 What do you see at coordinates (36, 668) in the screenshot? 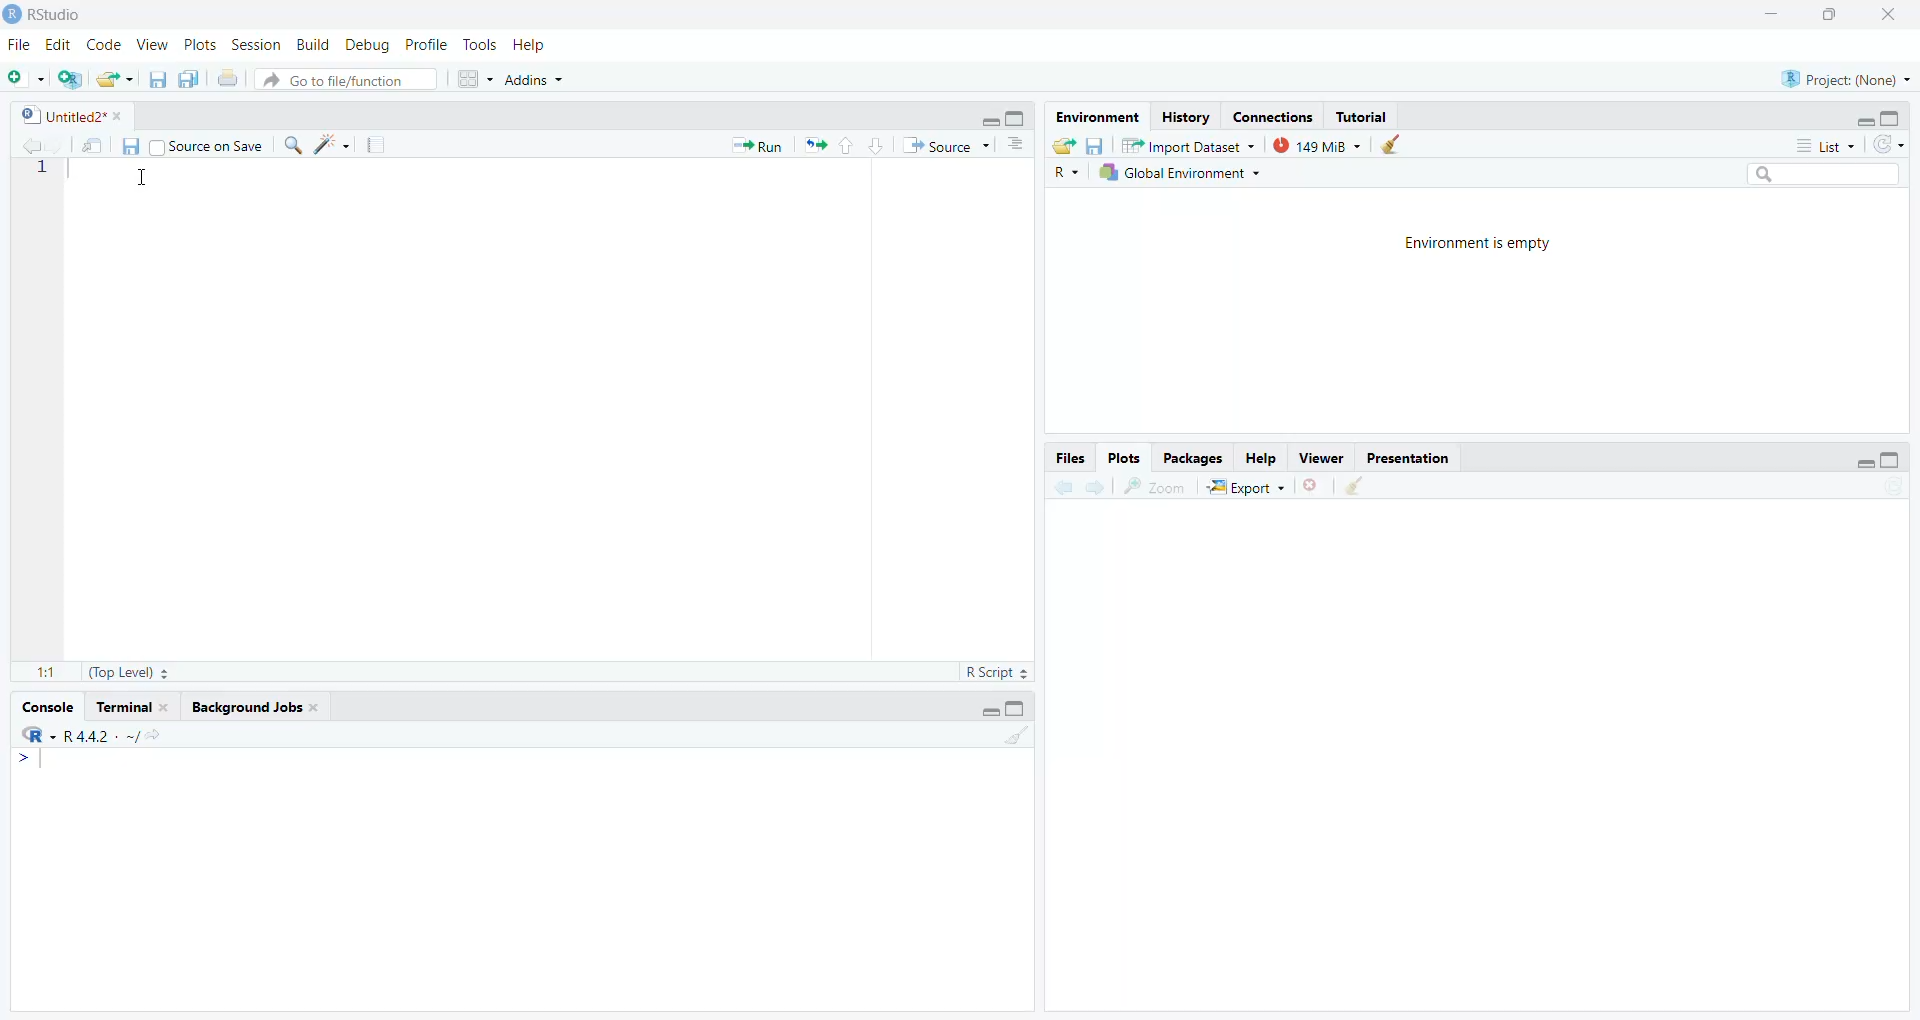
I see `1:1` at bounding box center [36, 668].